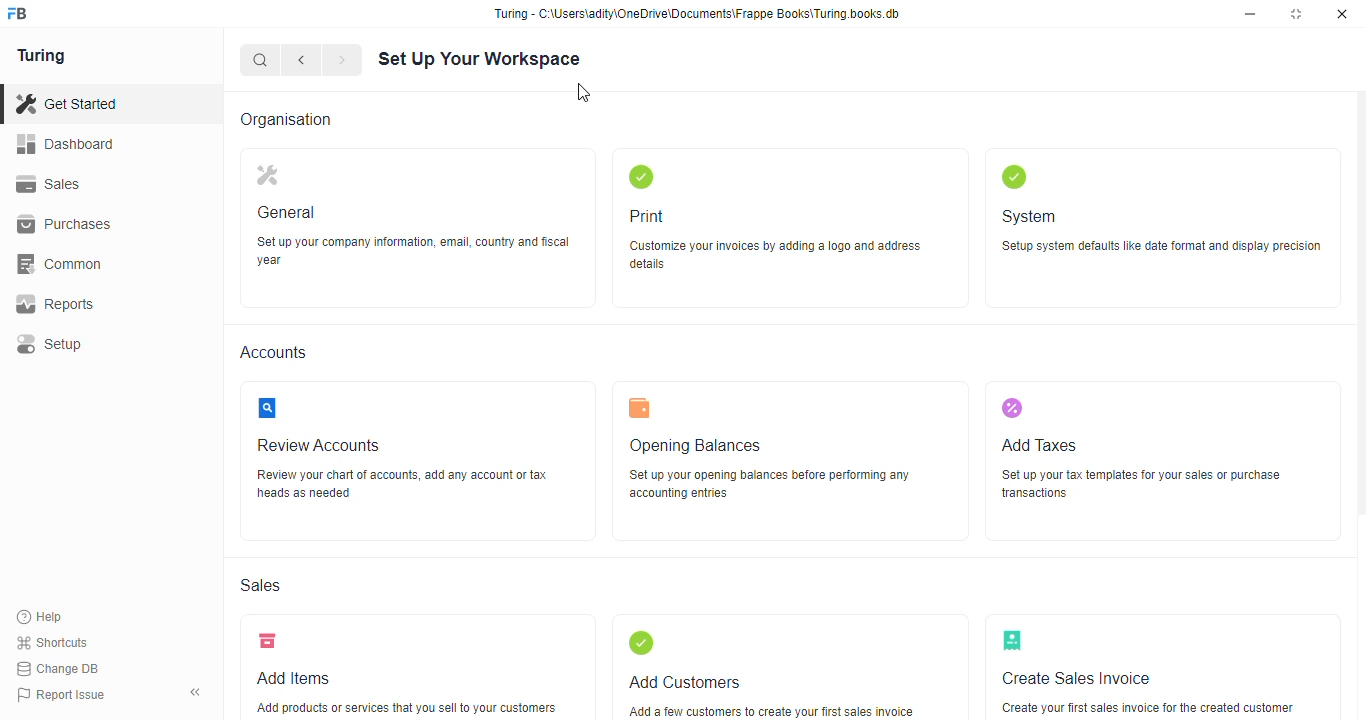 Image resolution: width=1366 pixels, height=720 pixels. Describe the element at coordinates (108, 341) in the screenshot. I see `Setup` at that location.